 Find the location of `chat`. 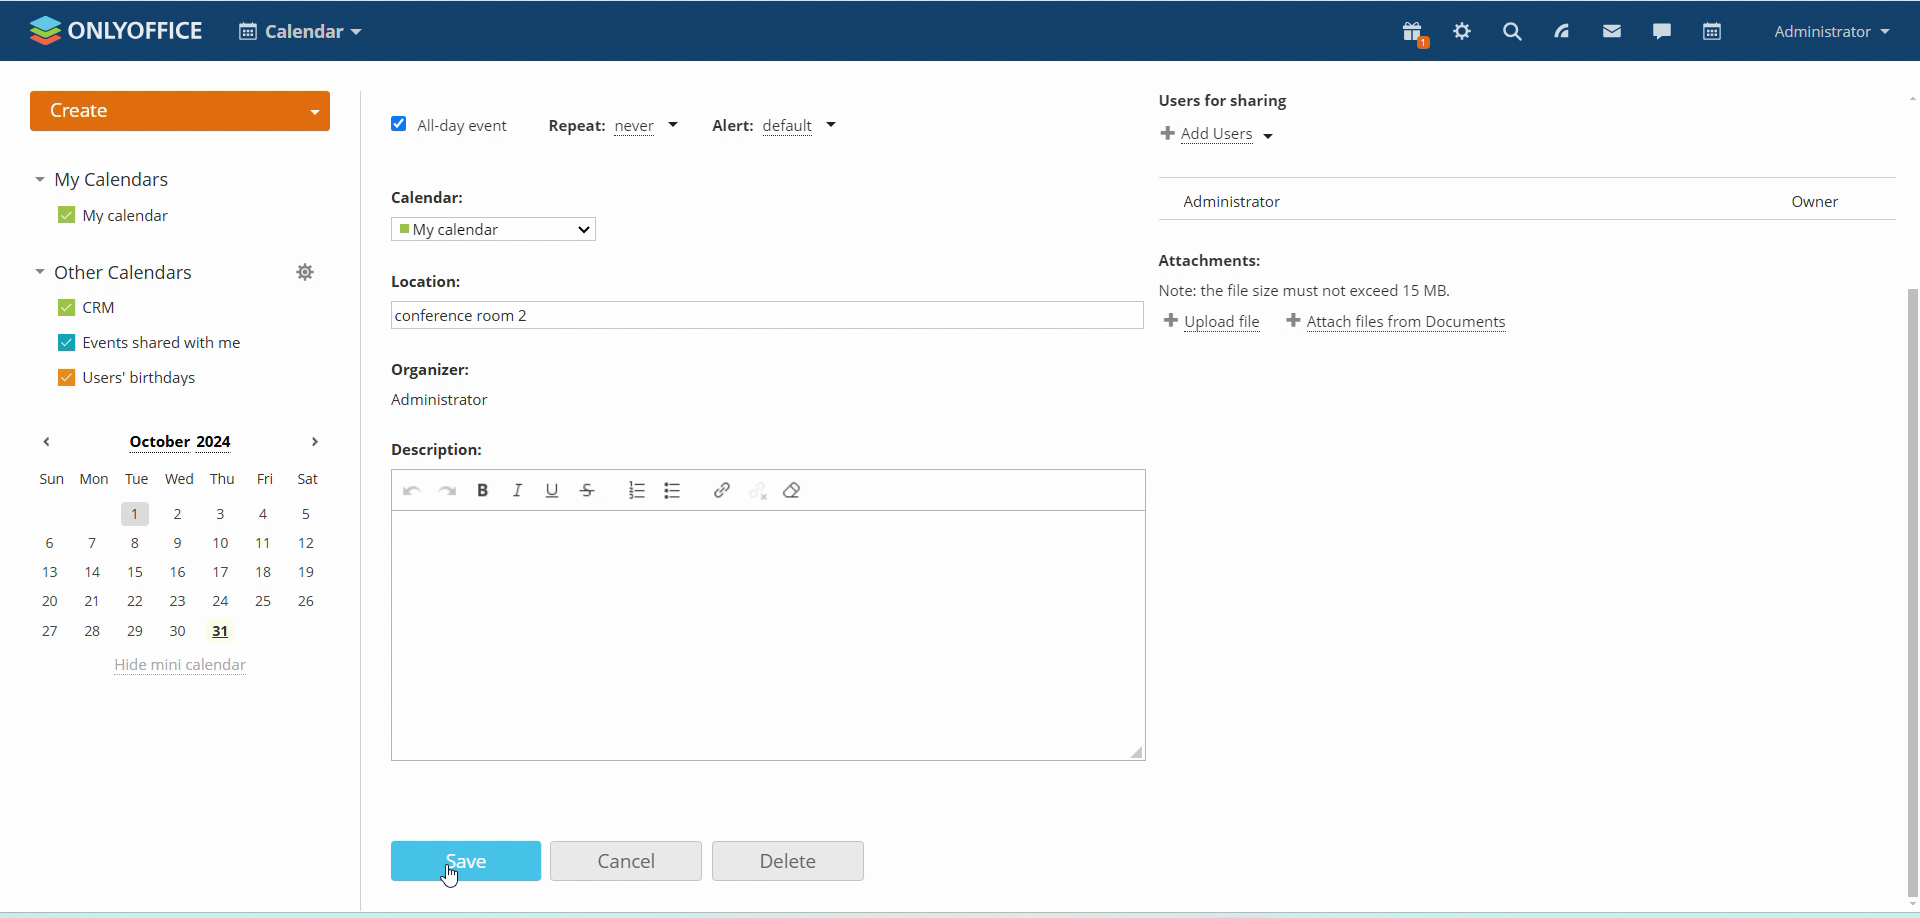

chat is located at coordinates (1661, 30).